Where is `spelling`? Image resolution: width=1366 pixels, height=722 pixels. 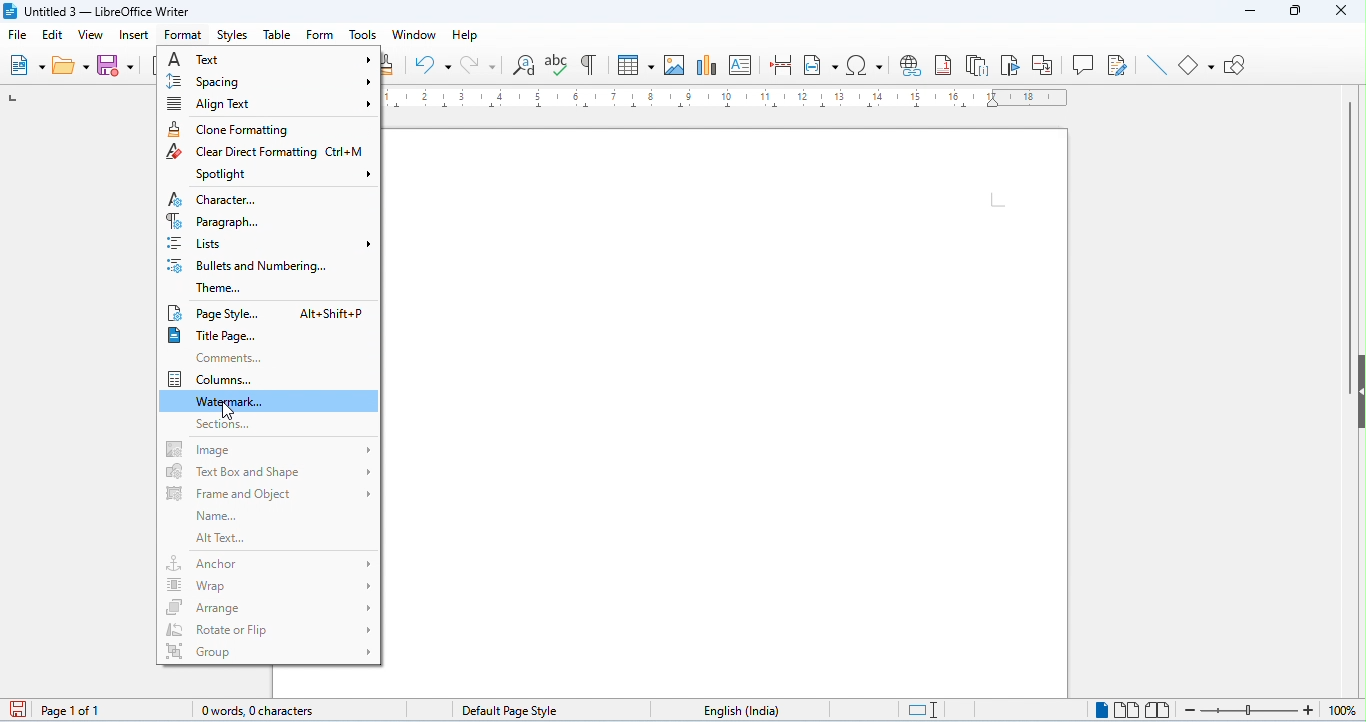
spelling is located at coordinates (558, 65).